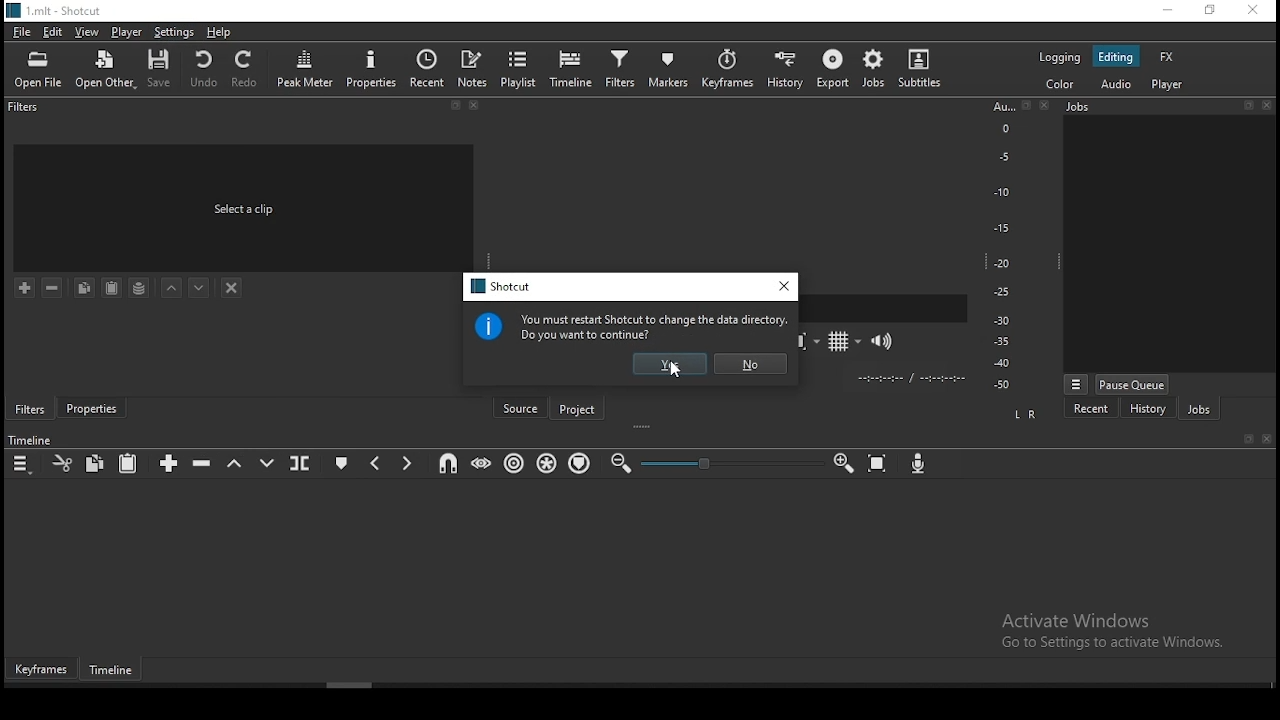  I want to click on close window, so click(783, 288).